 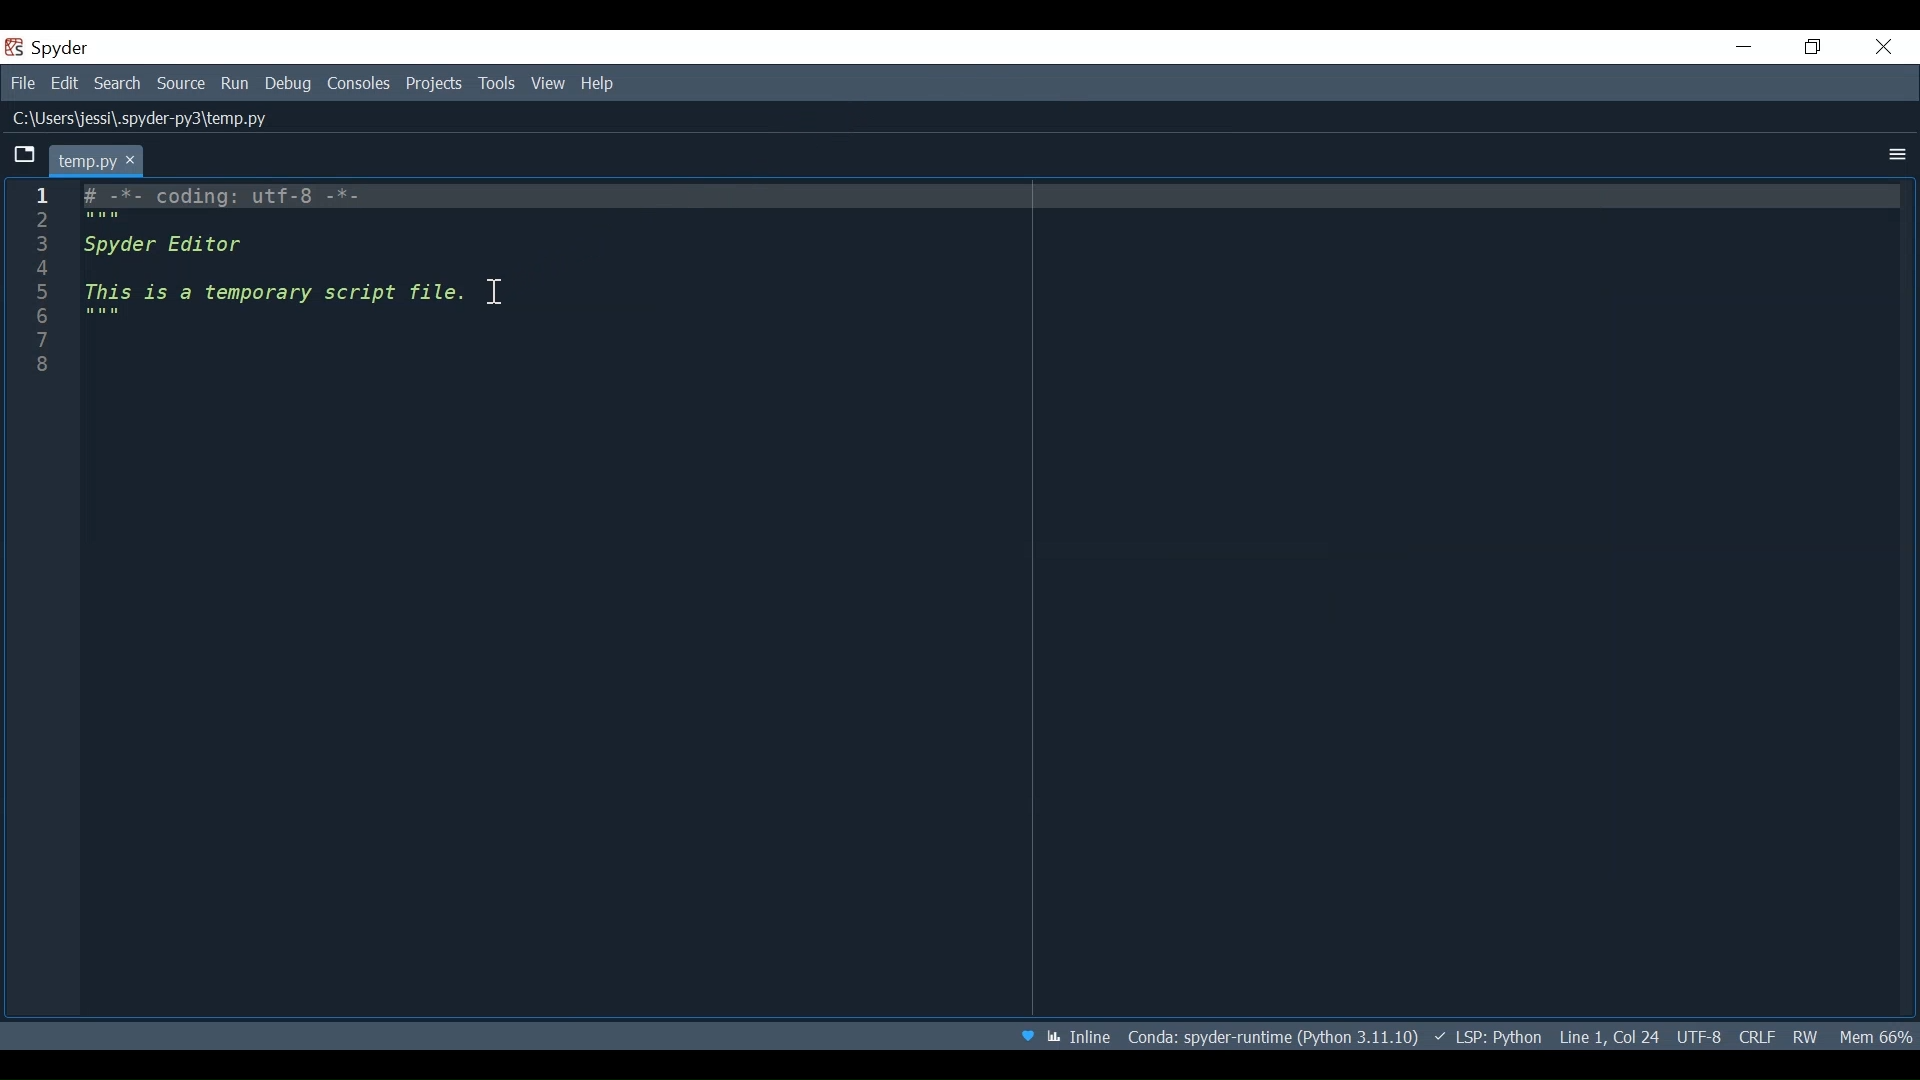 What do you see at coordinates (1881, 47) in the screenshot?
I see `Close` at bounding box center [1881, 47].